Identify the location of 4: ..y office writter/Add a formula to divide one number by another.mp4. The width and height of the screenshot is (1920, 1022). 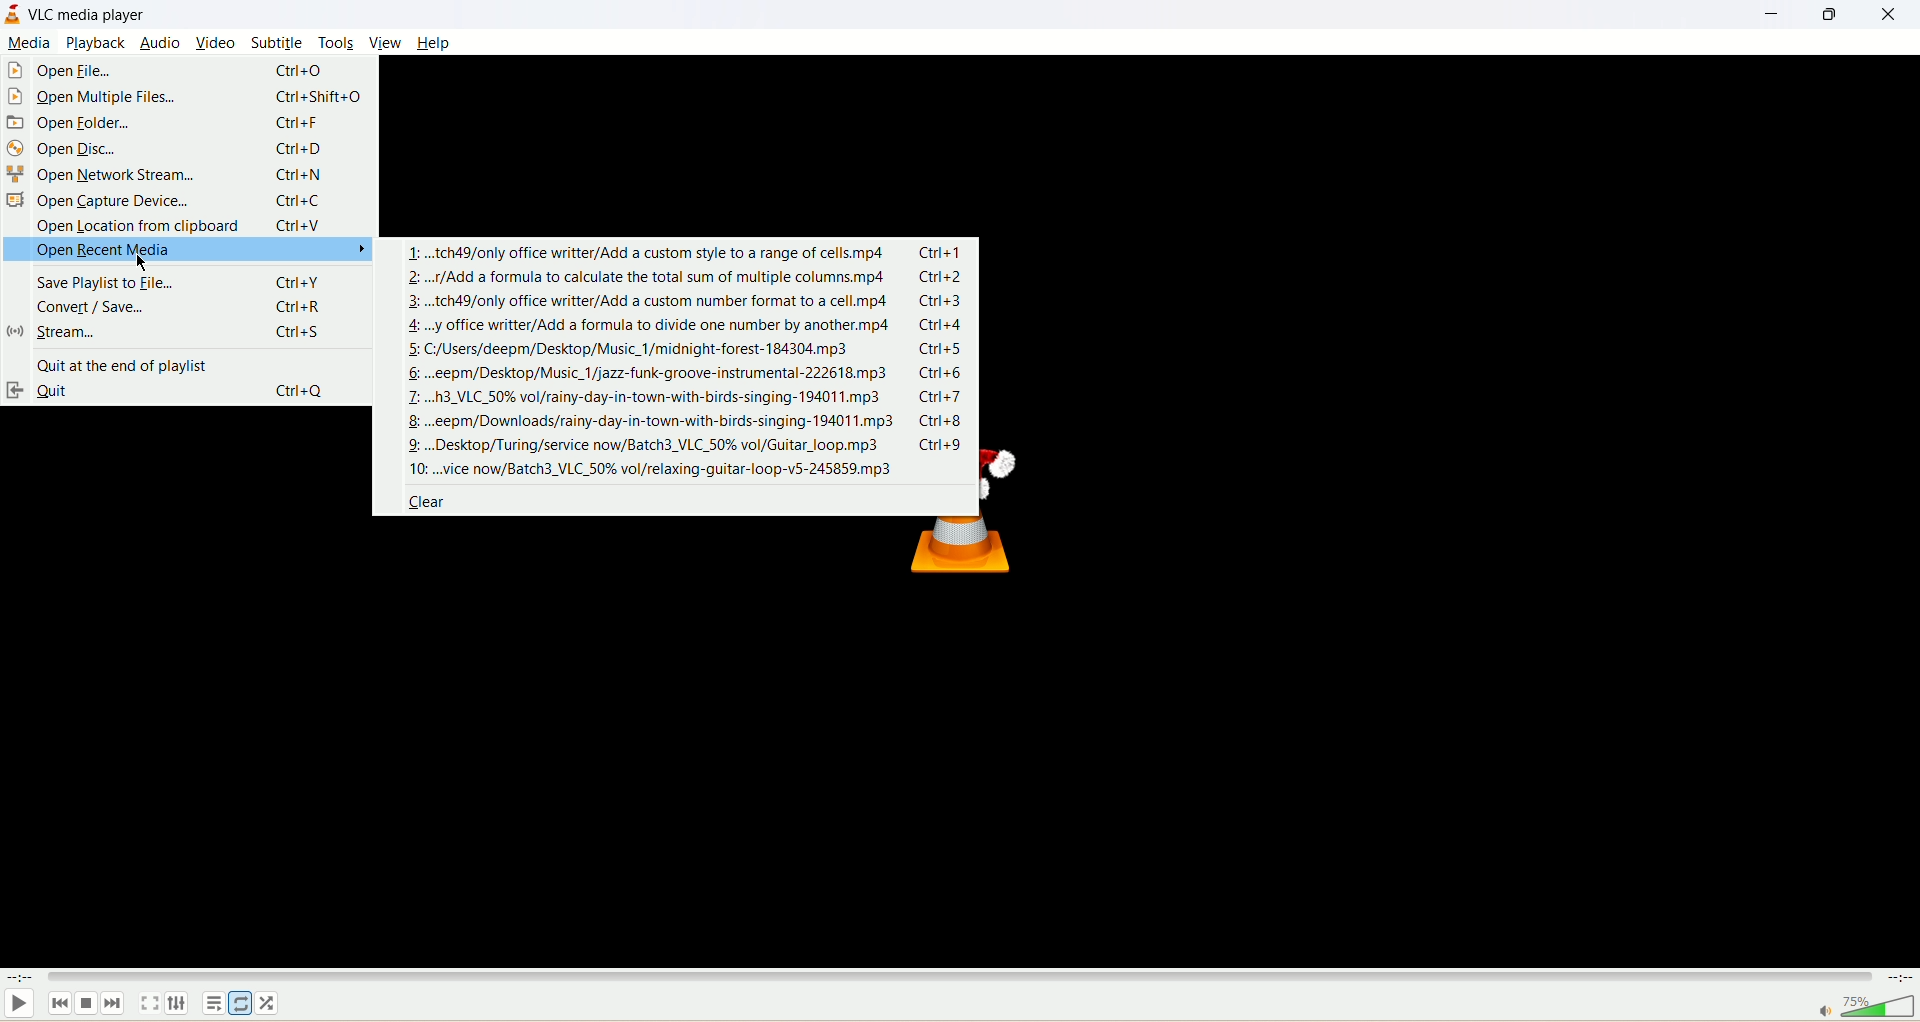
(652, 326).